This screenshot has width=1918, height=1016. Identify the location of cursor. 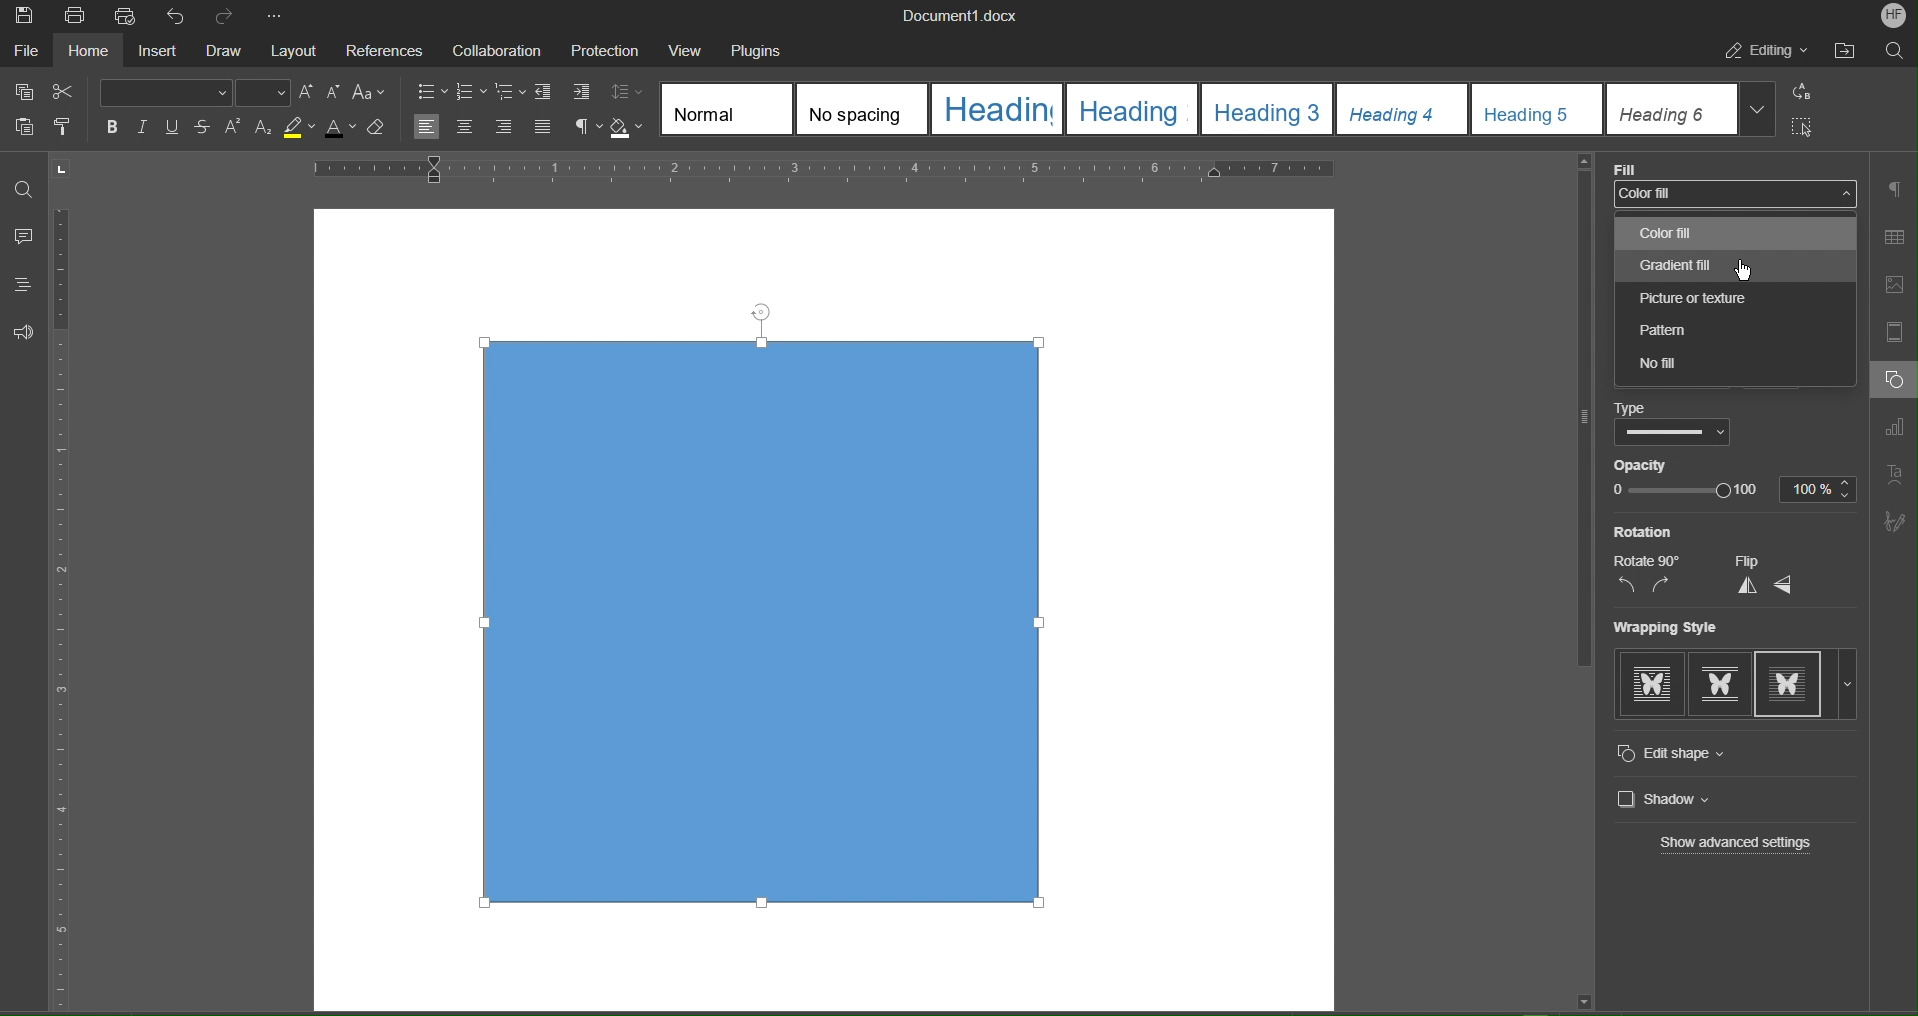
(1757, 265).